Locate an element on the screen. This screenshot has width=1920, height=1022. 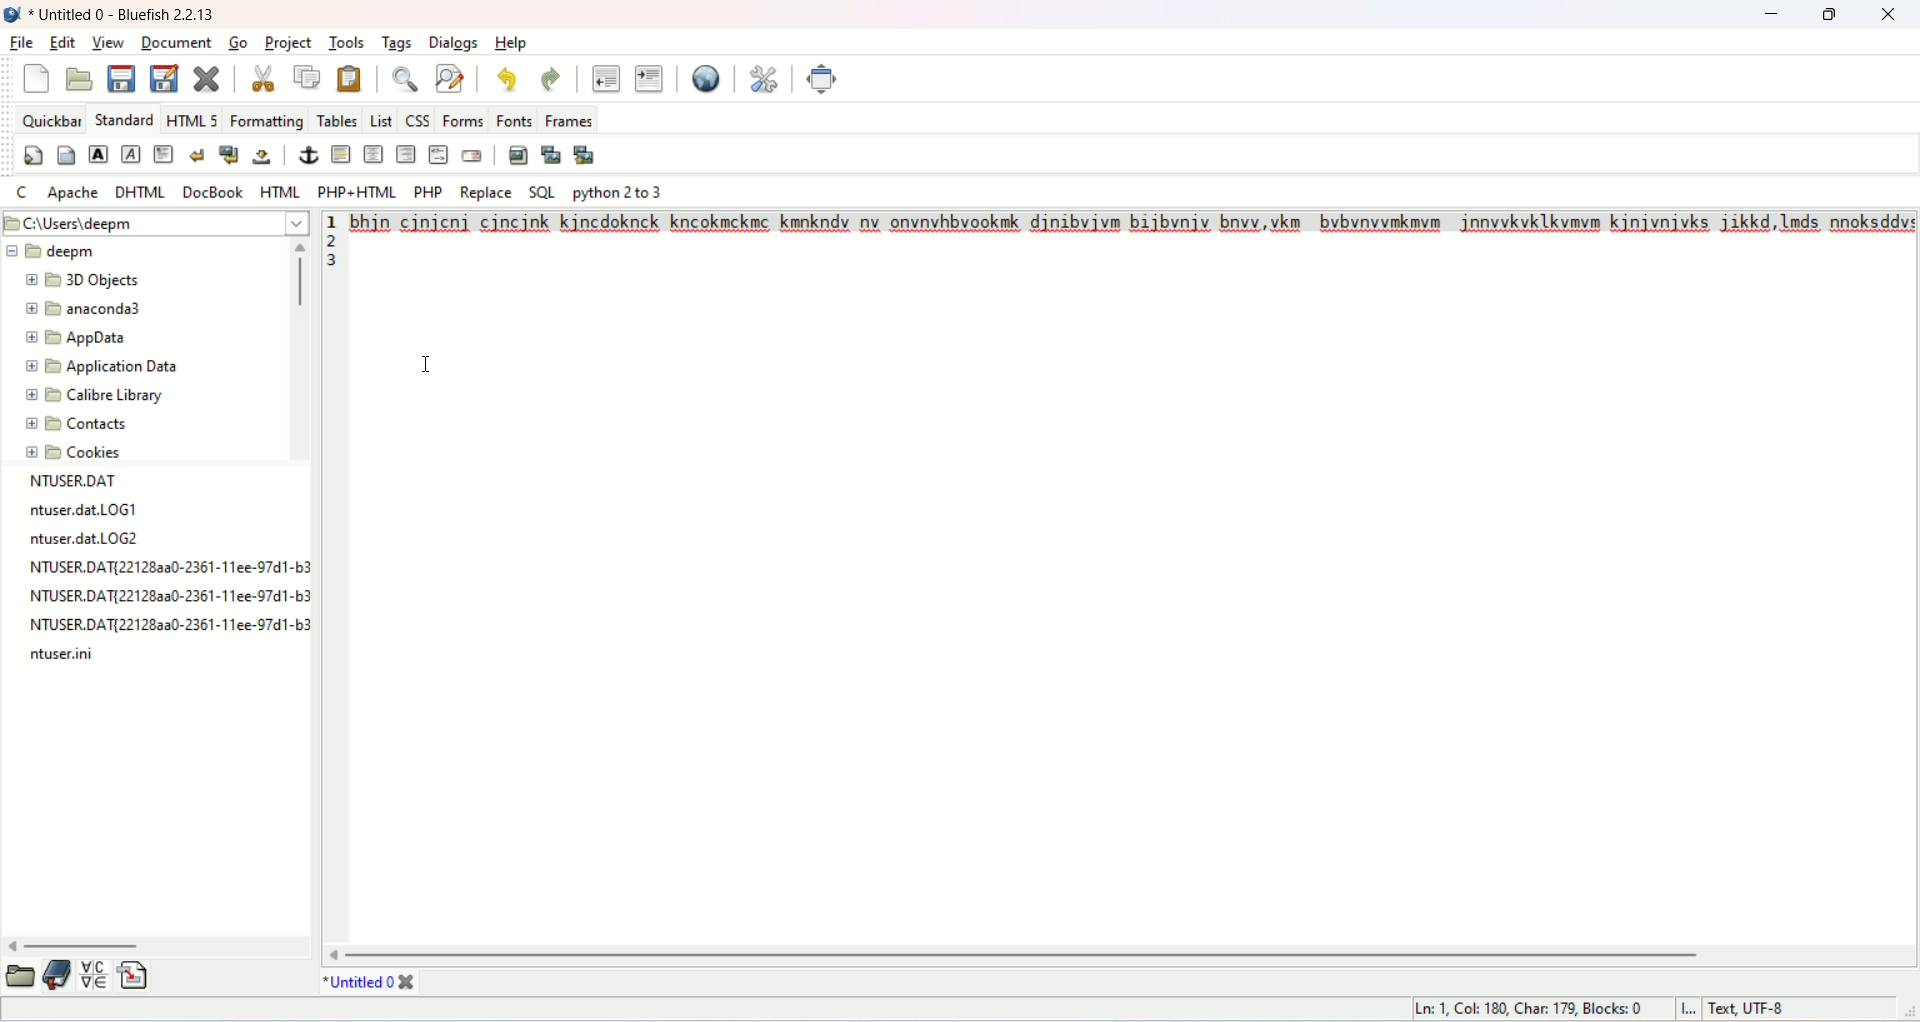
file is located at coordinates (98, 483).